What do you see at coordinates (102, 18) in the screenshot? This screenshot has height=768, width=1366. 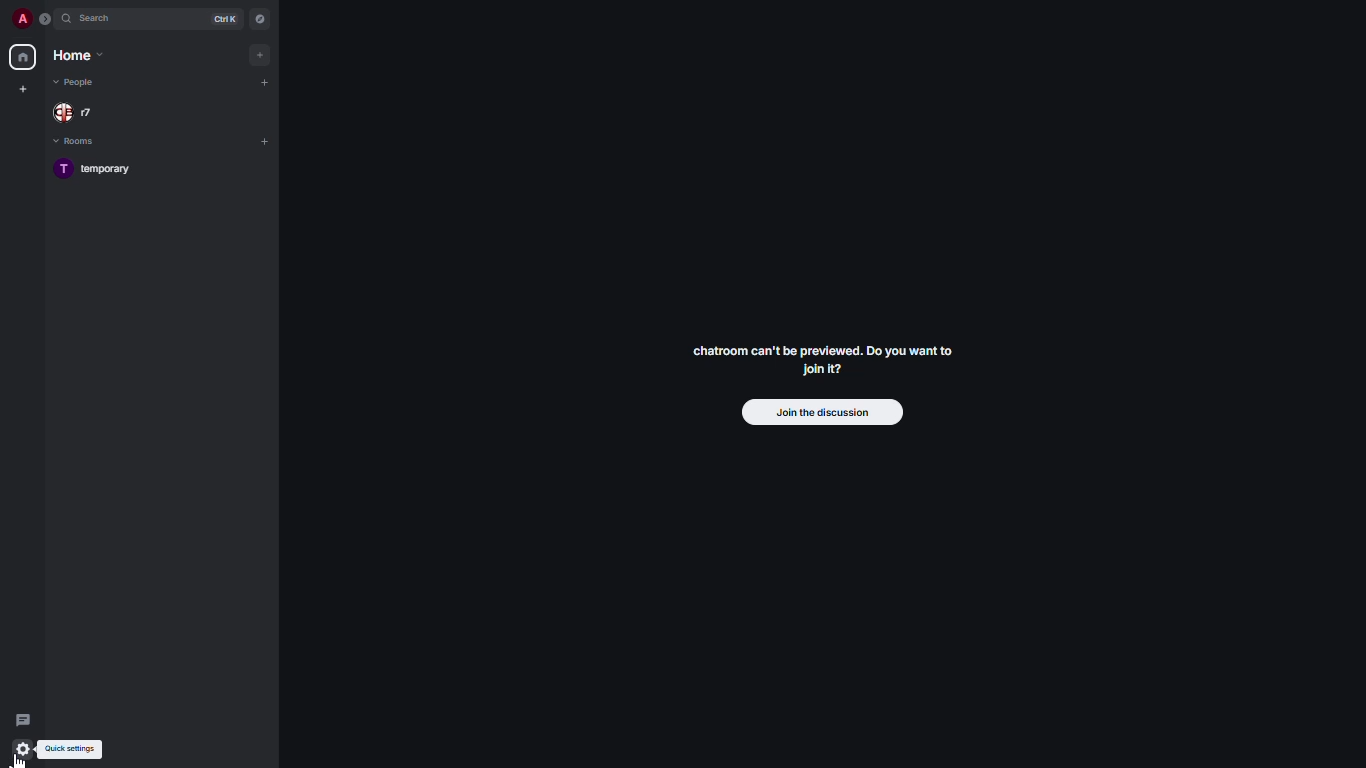 I see `search` at bounding box center [102, 18].